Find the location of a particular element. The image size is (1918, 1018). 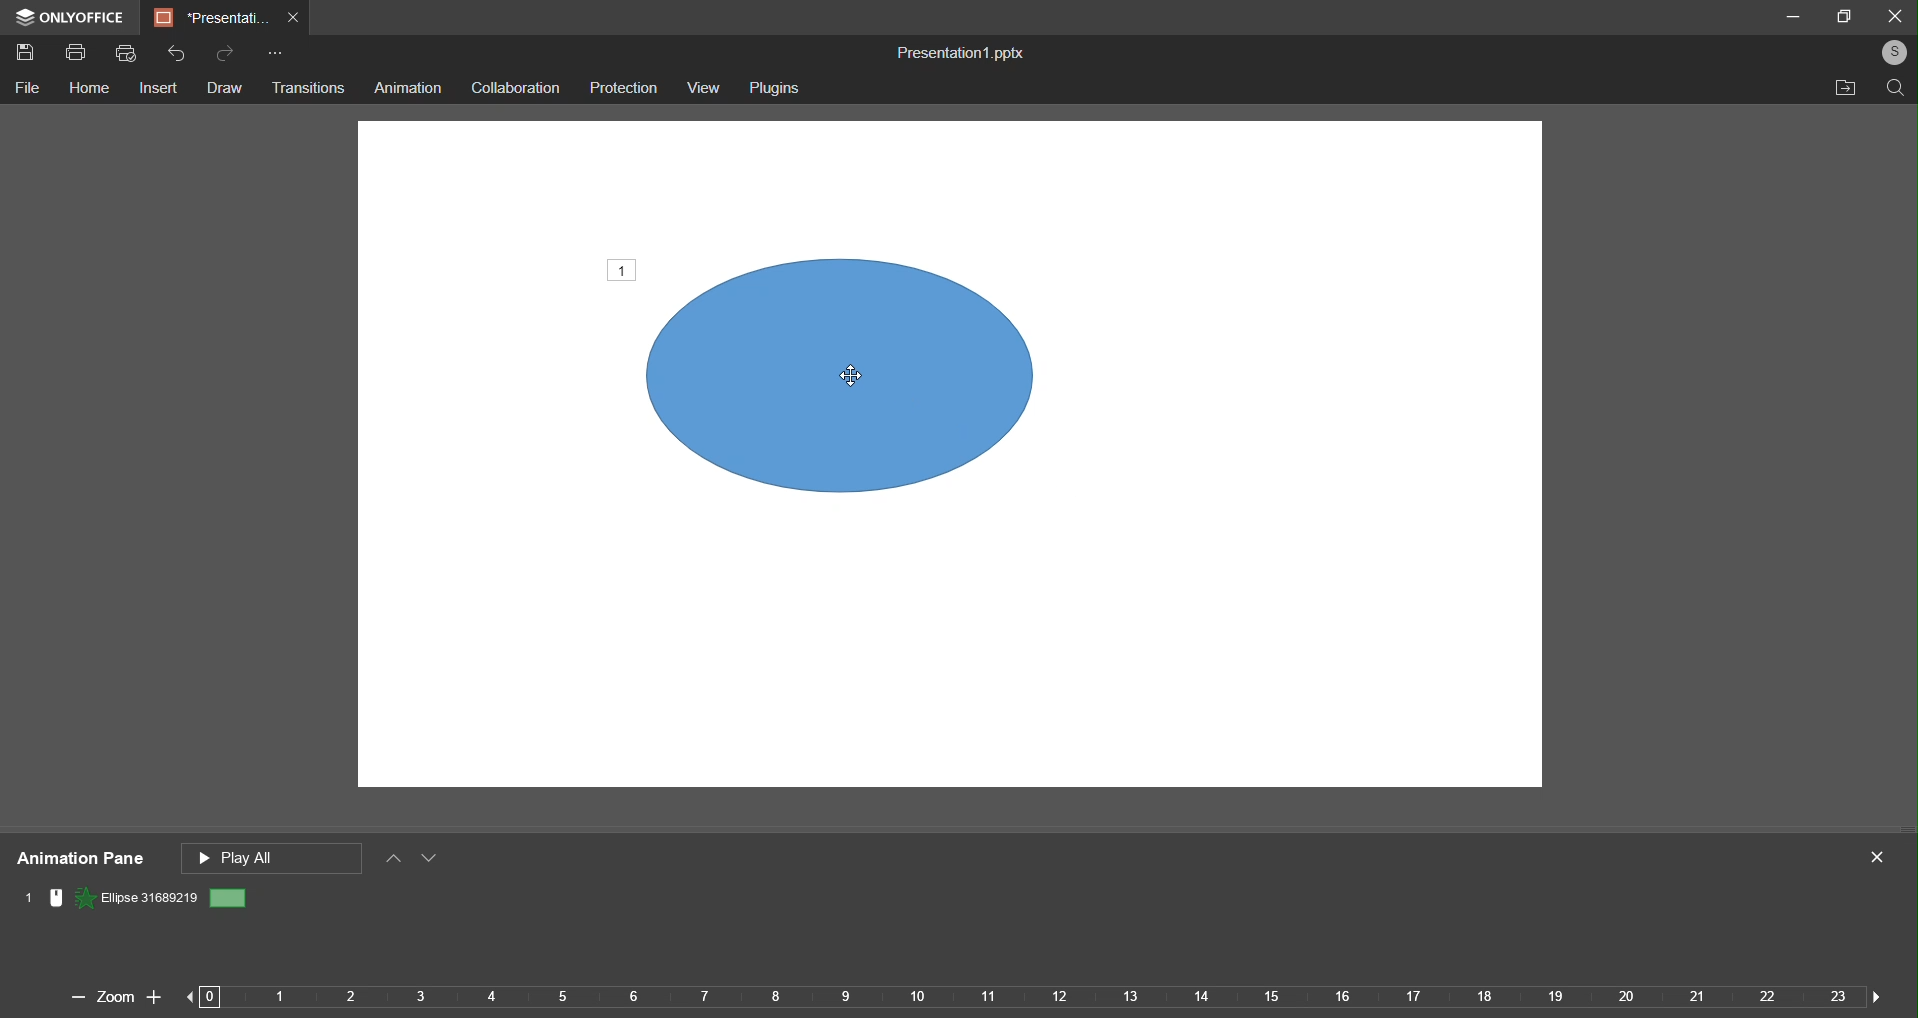

zoom out is located at coordinates (72, 999).